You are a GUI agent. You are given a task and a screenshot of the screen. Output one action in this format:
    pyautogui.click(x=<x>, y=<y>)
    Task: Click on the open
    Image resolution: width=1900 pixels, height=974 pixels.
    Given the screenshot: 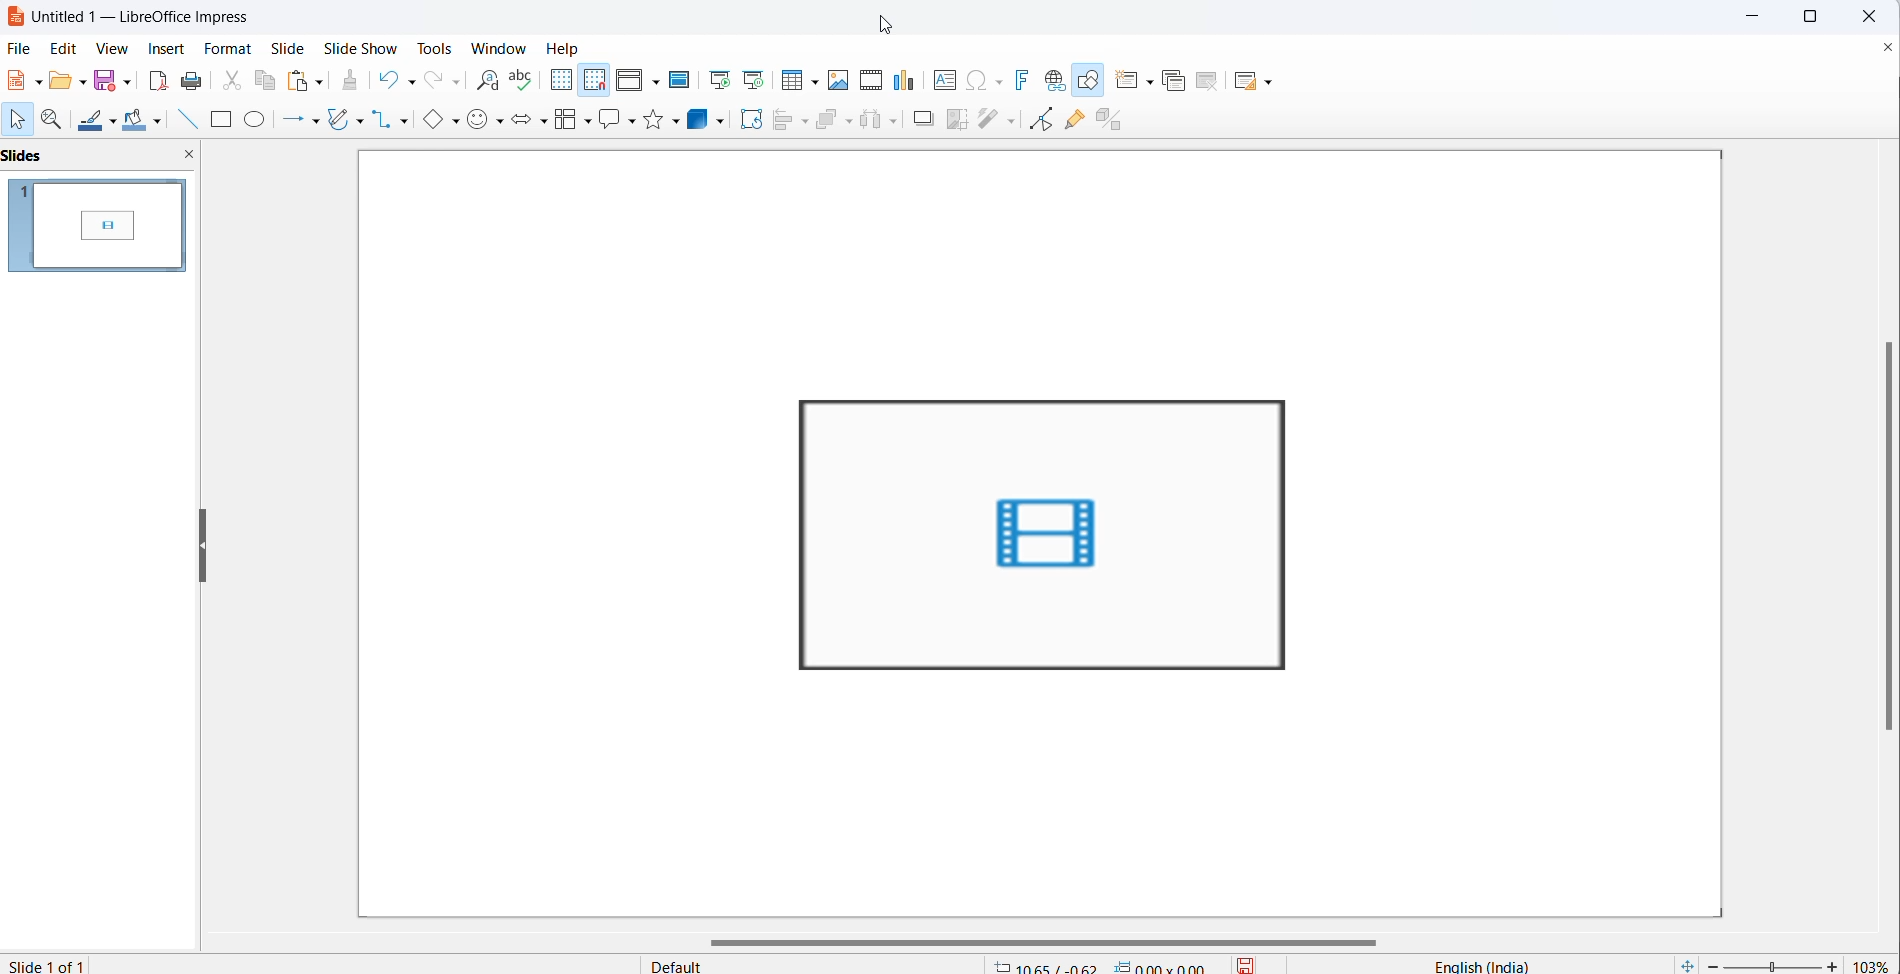 What is the action you would take?
    pyautogui.click(x=61, y=83)
    